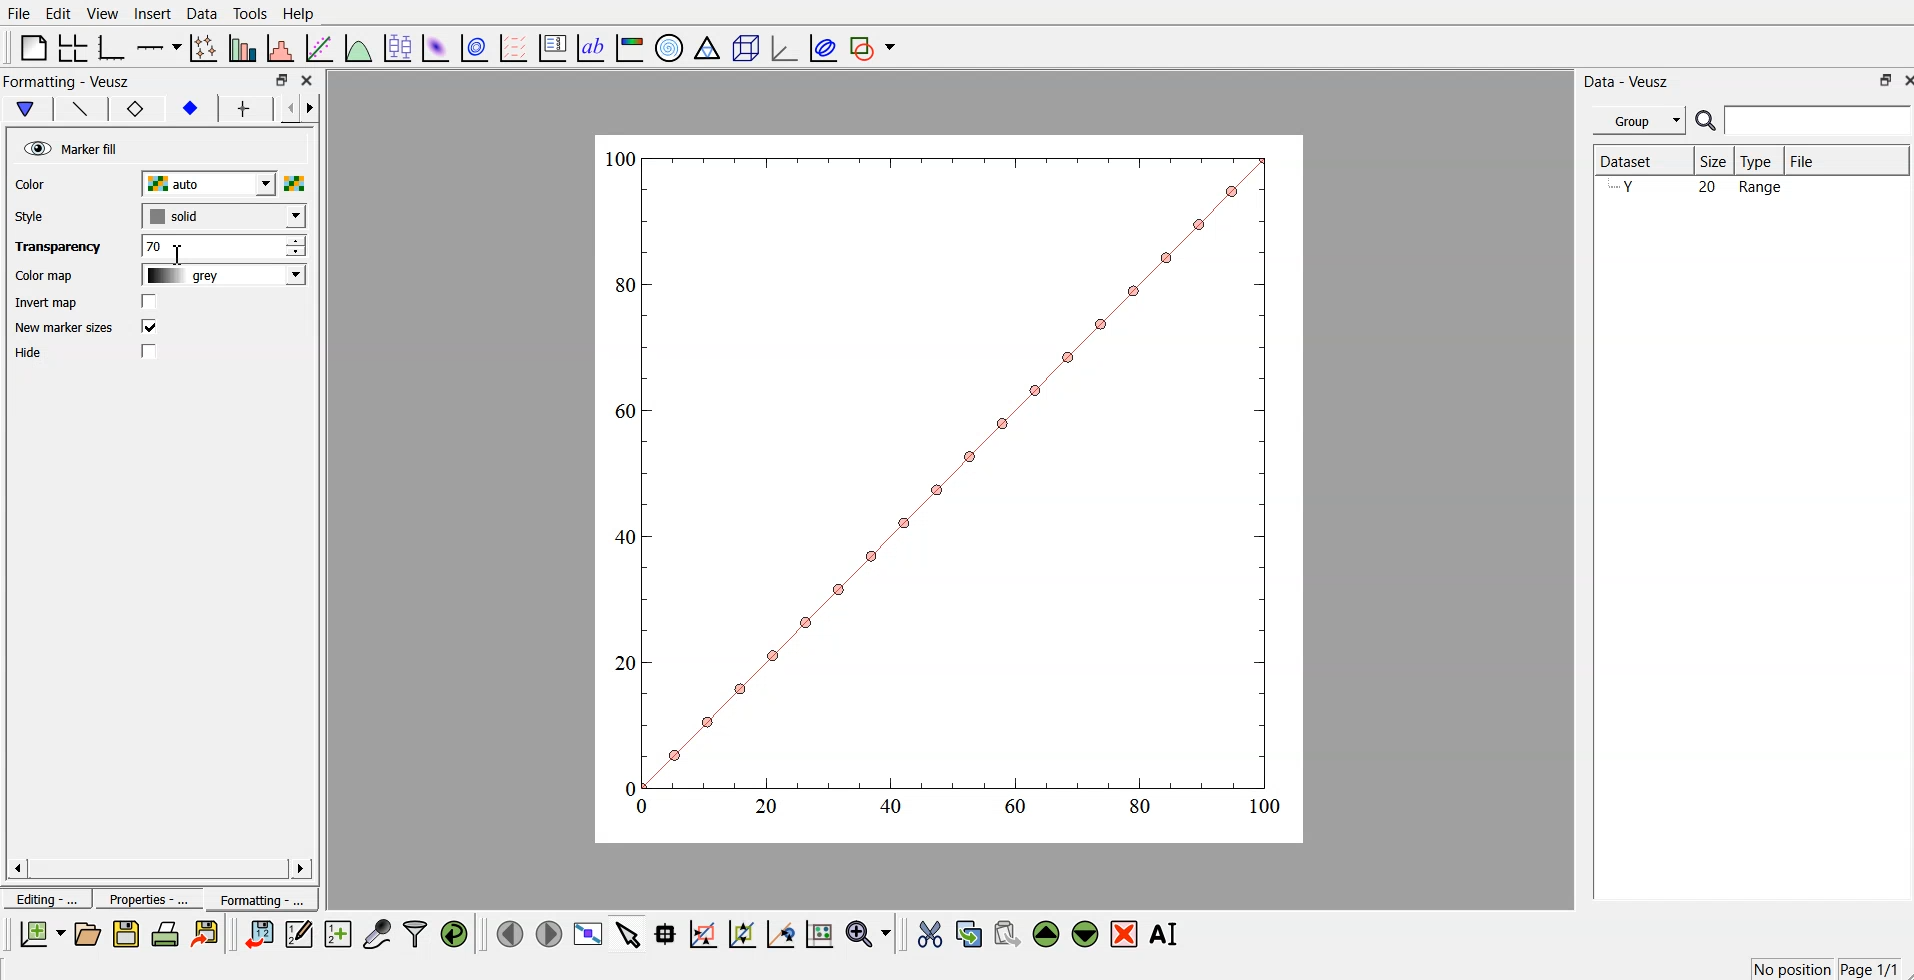 This screenshot has height=980, width=1914. I want to click on checkbox, so click(152, 353).